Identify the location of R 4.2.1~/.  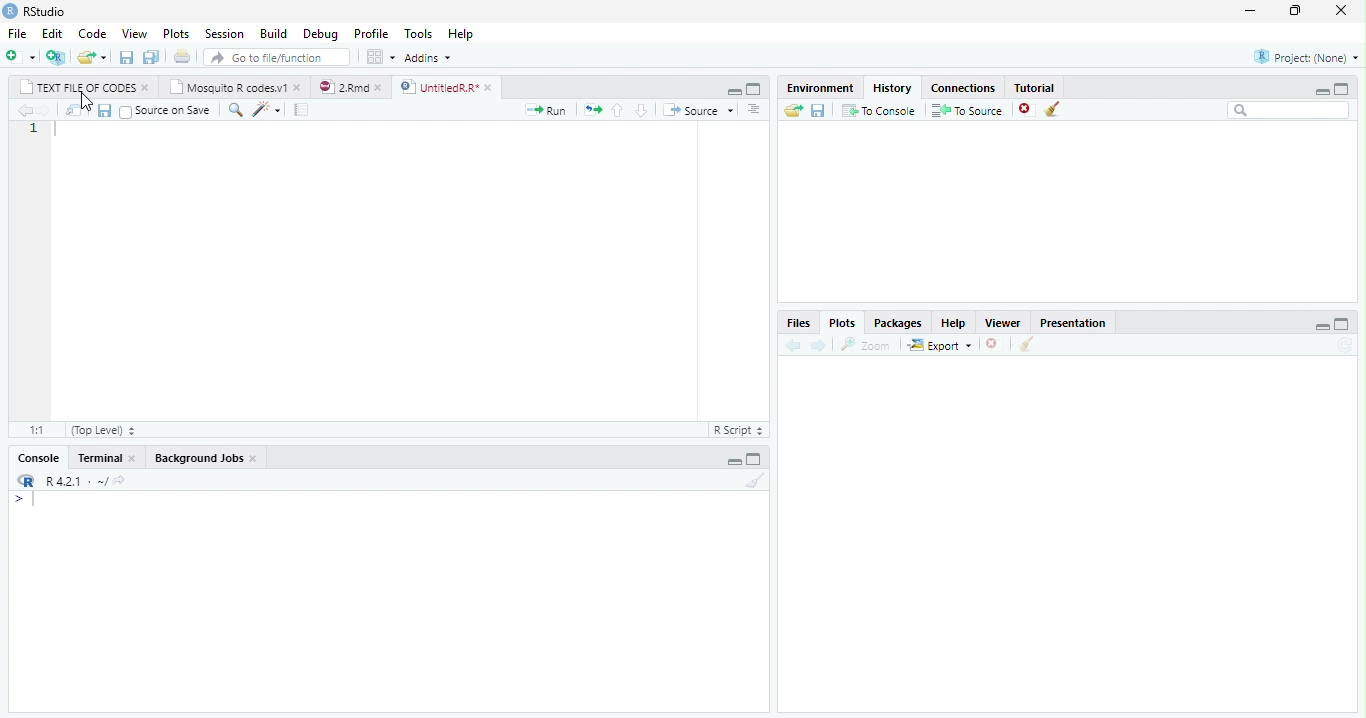
(75, 481).